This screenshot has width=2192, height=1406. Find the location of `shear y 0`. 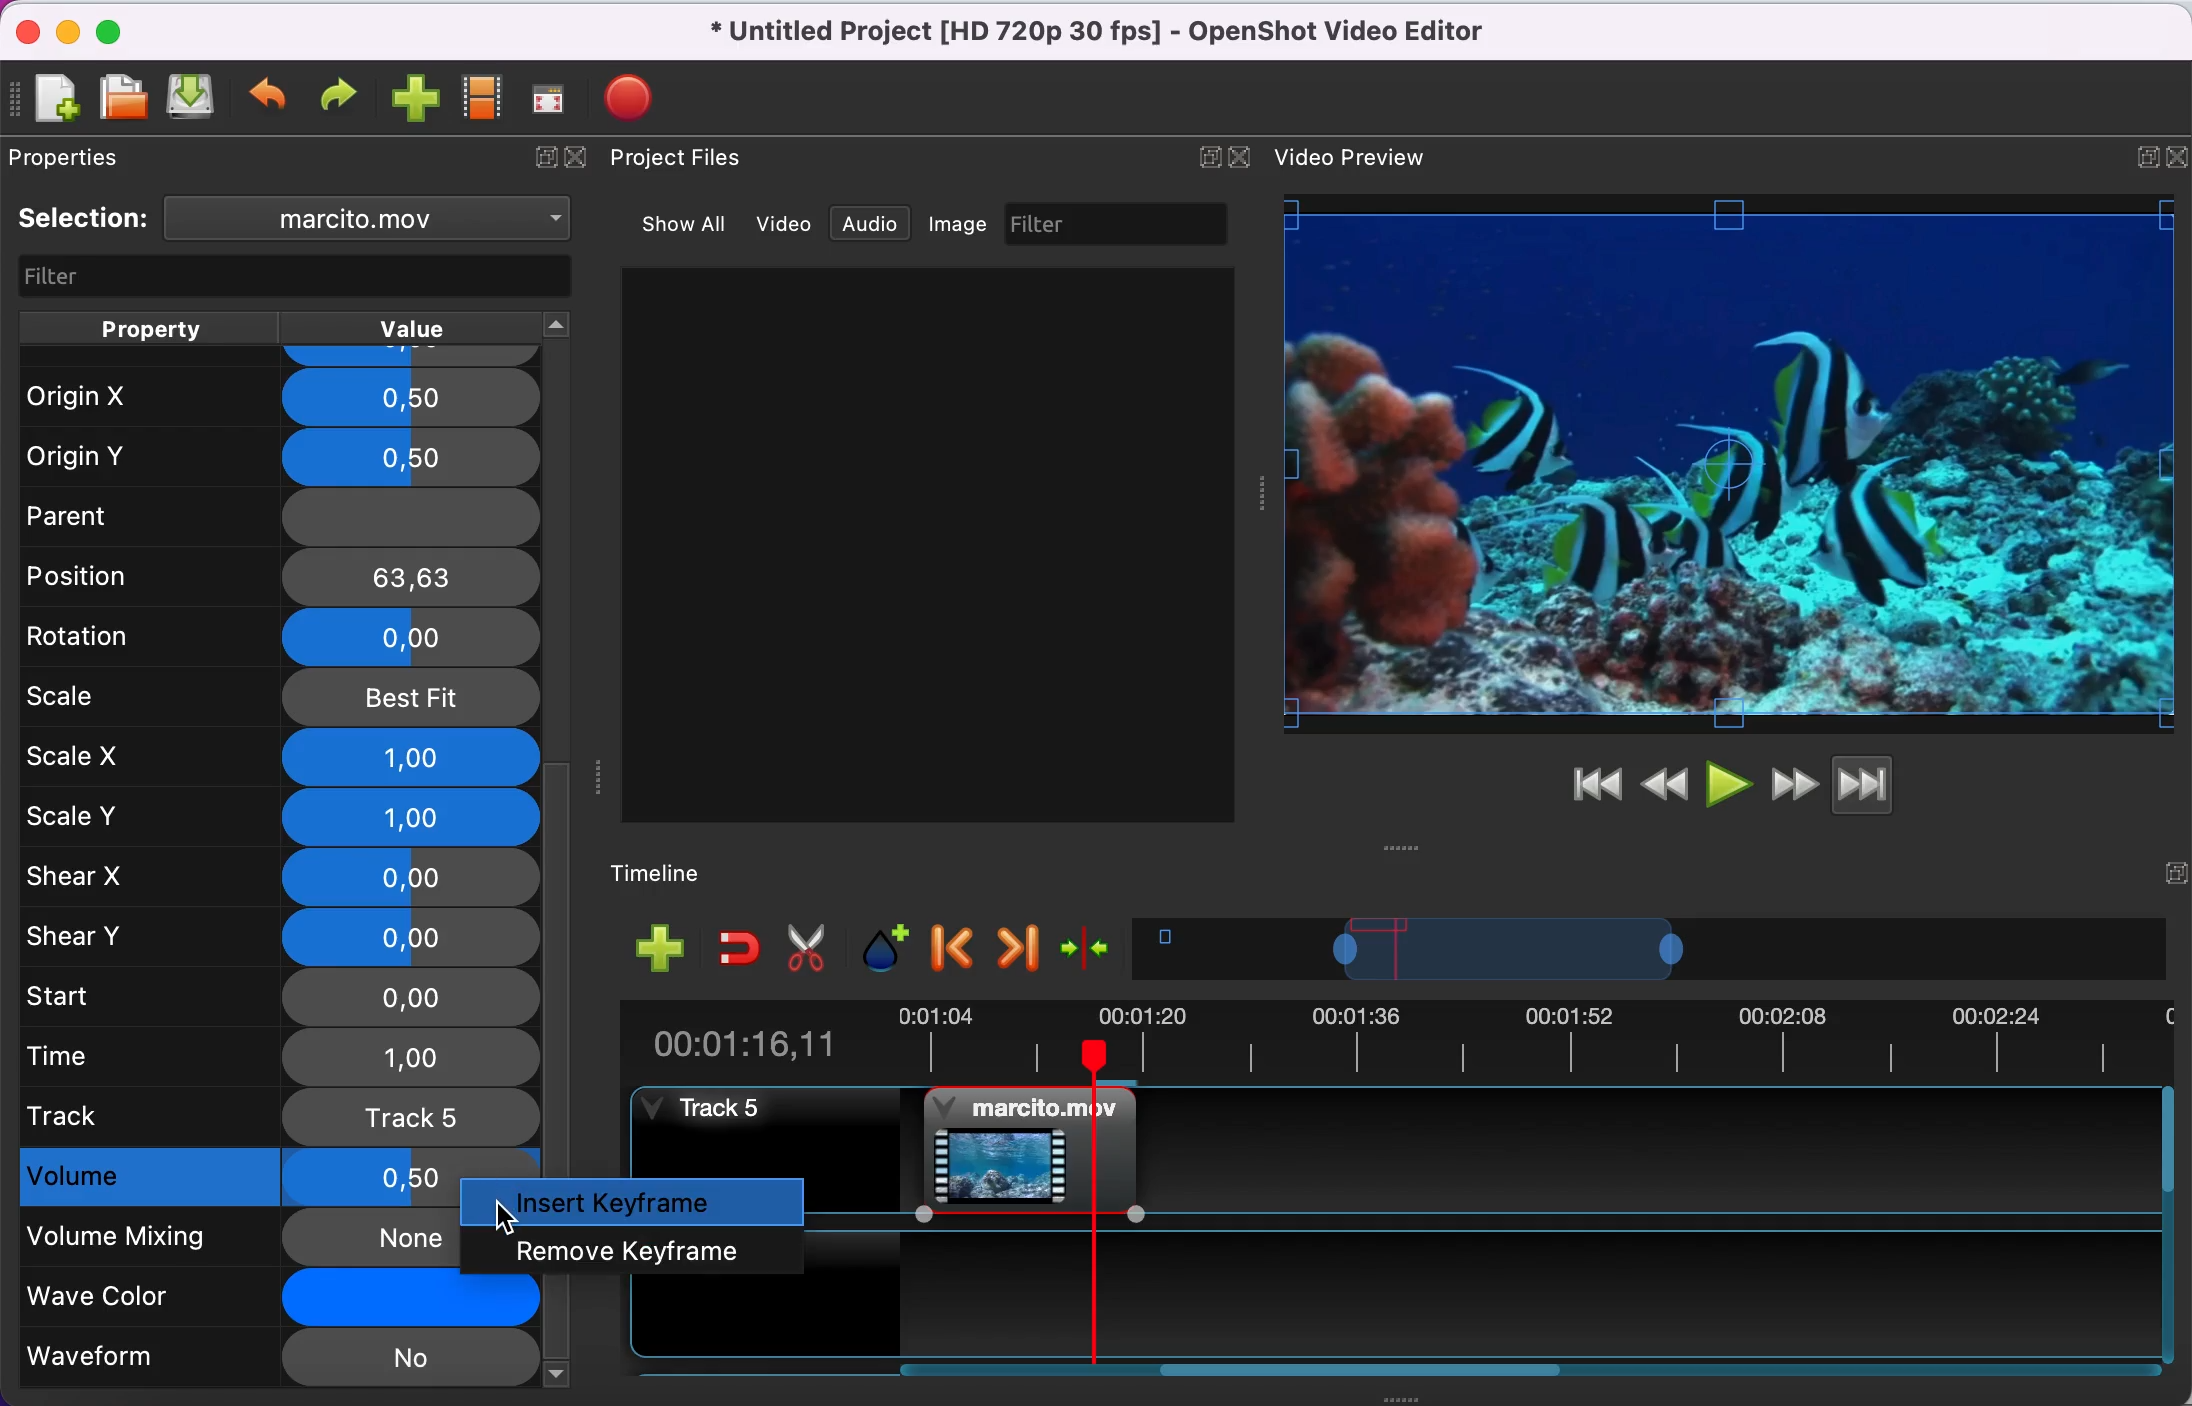

shear y 0 is located at coordinates (281, 936).